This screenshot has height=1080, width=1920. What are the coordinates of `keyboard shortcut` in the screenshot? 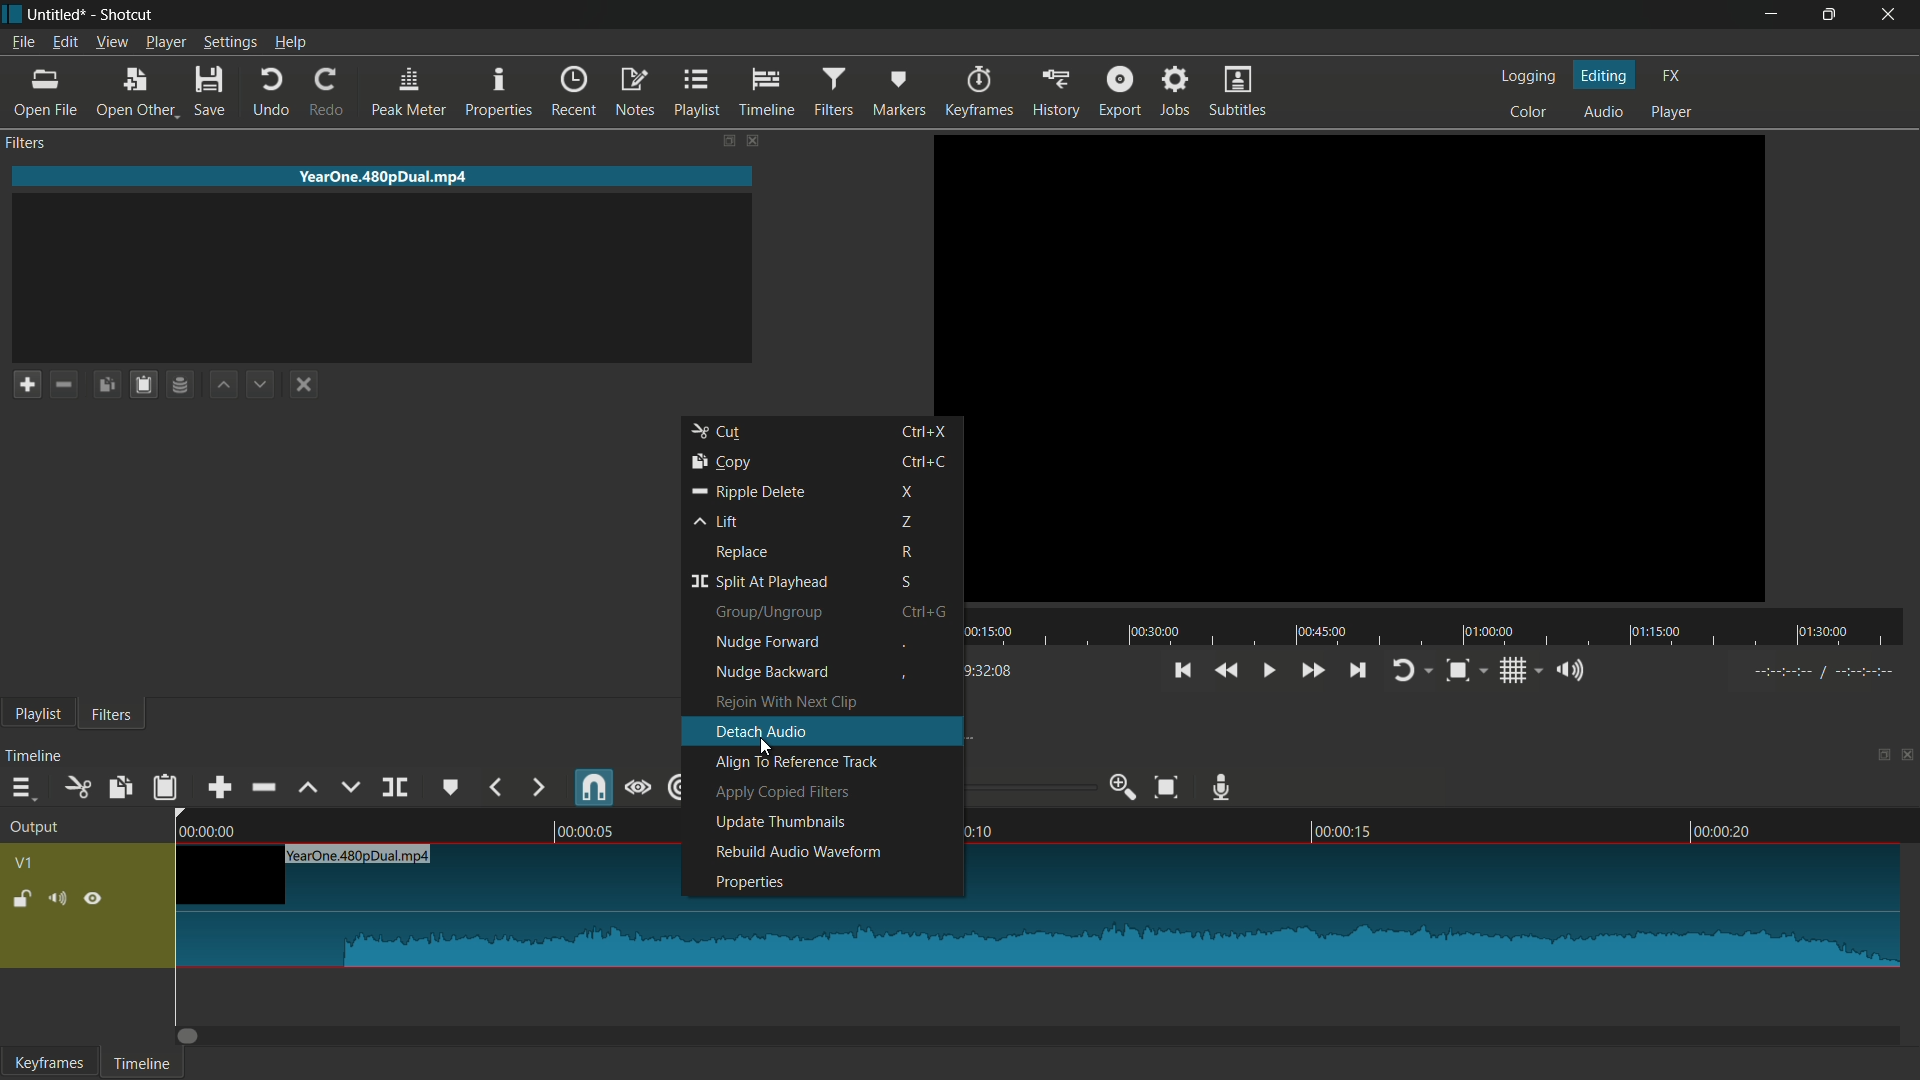 It's located at (908, 554).